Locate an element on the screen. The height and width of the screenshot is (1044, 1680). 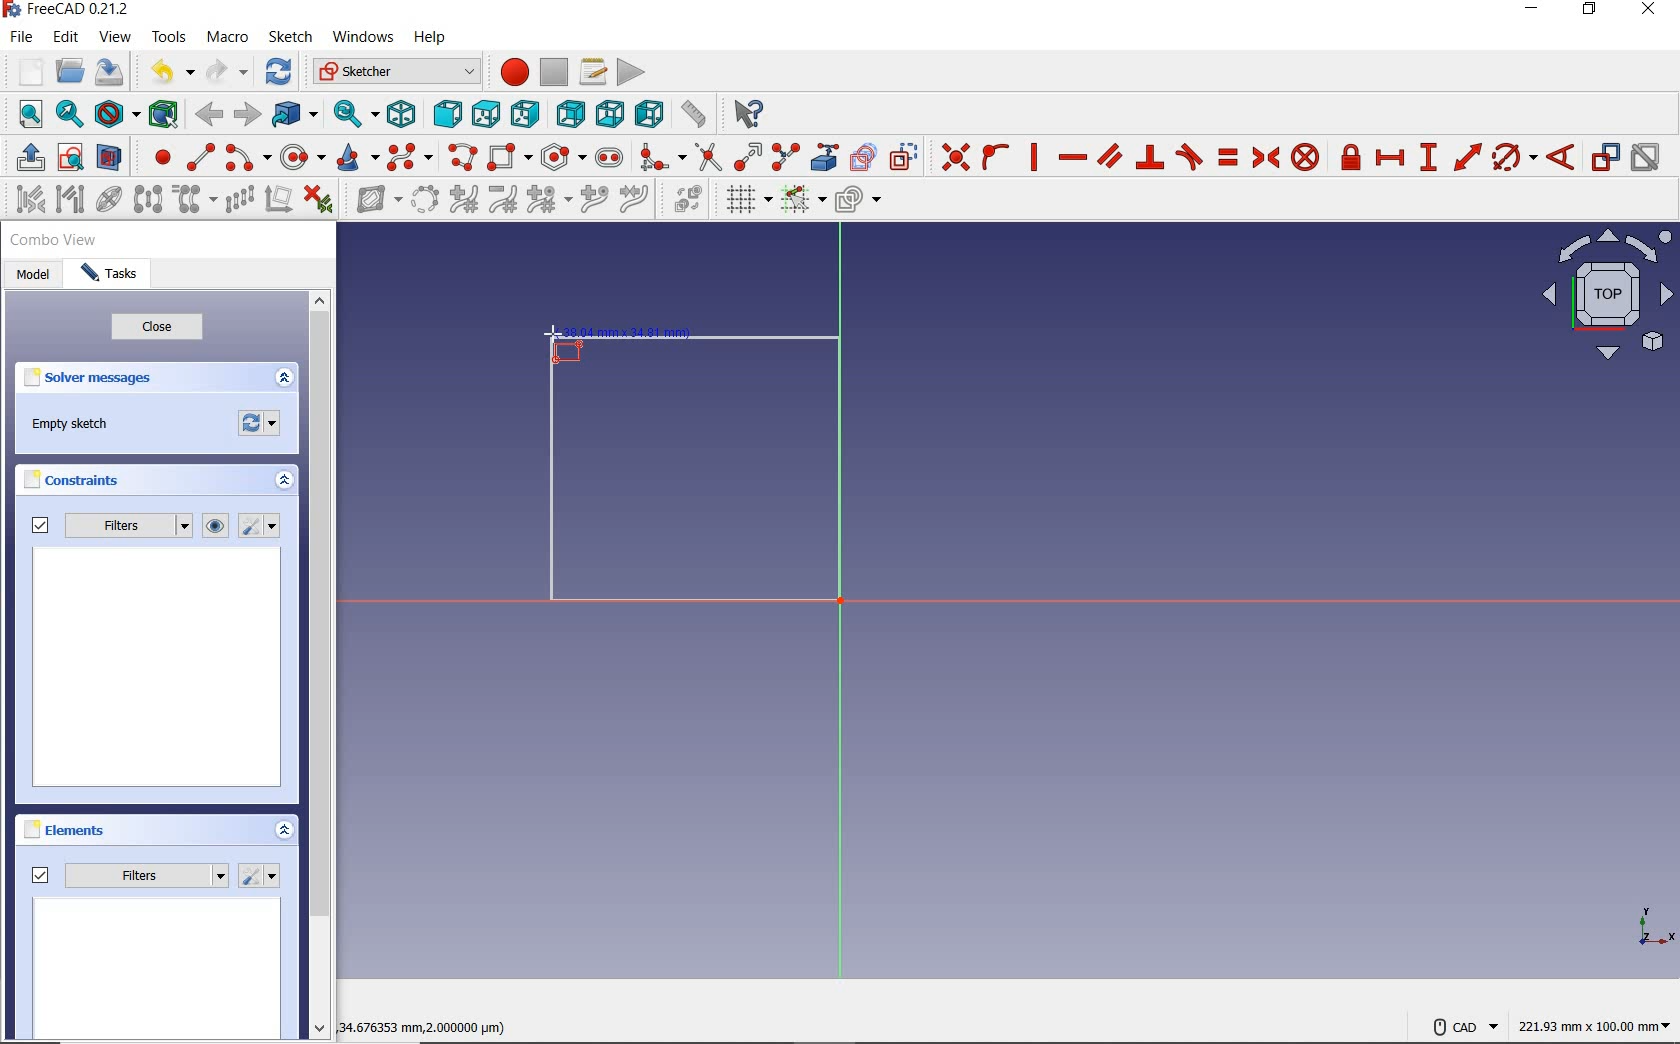
constrain lock is located at coordinates (1351, 157).